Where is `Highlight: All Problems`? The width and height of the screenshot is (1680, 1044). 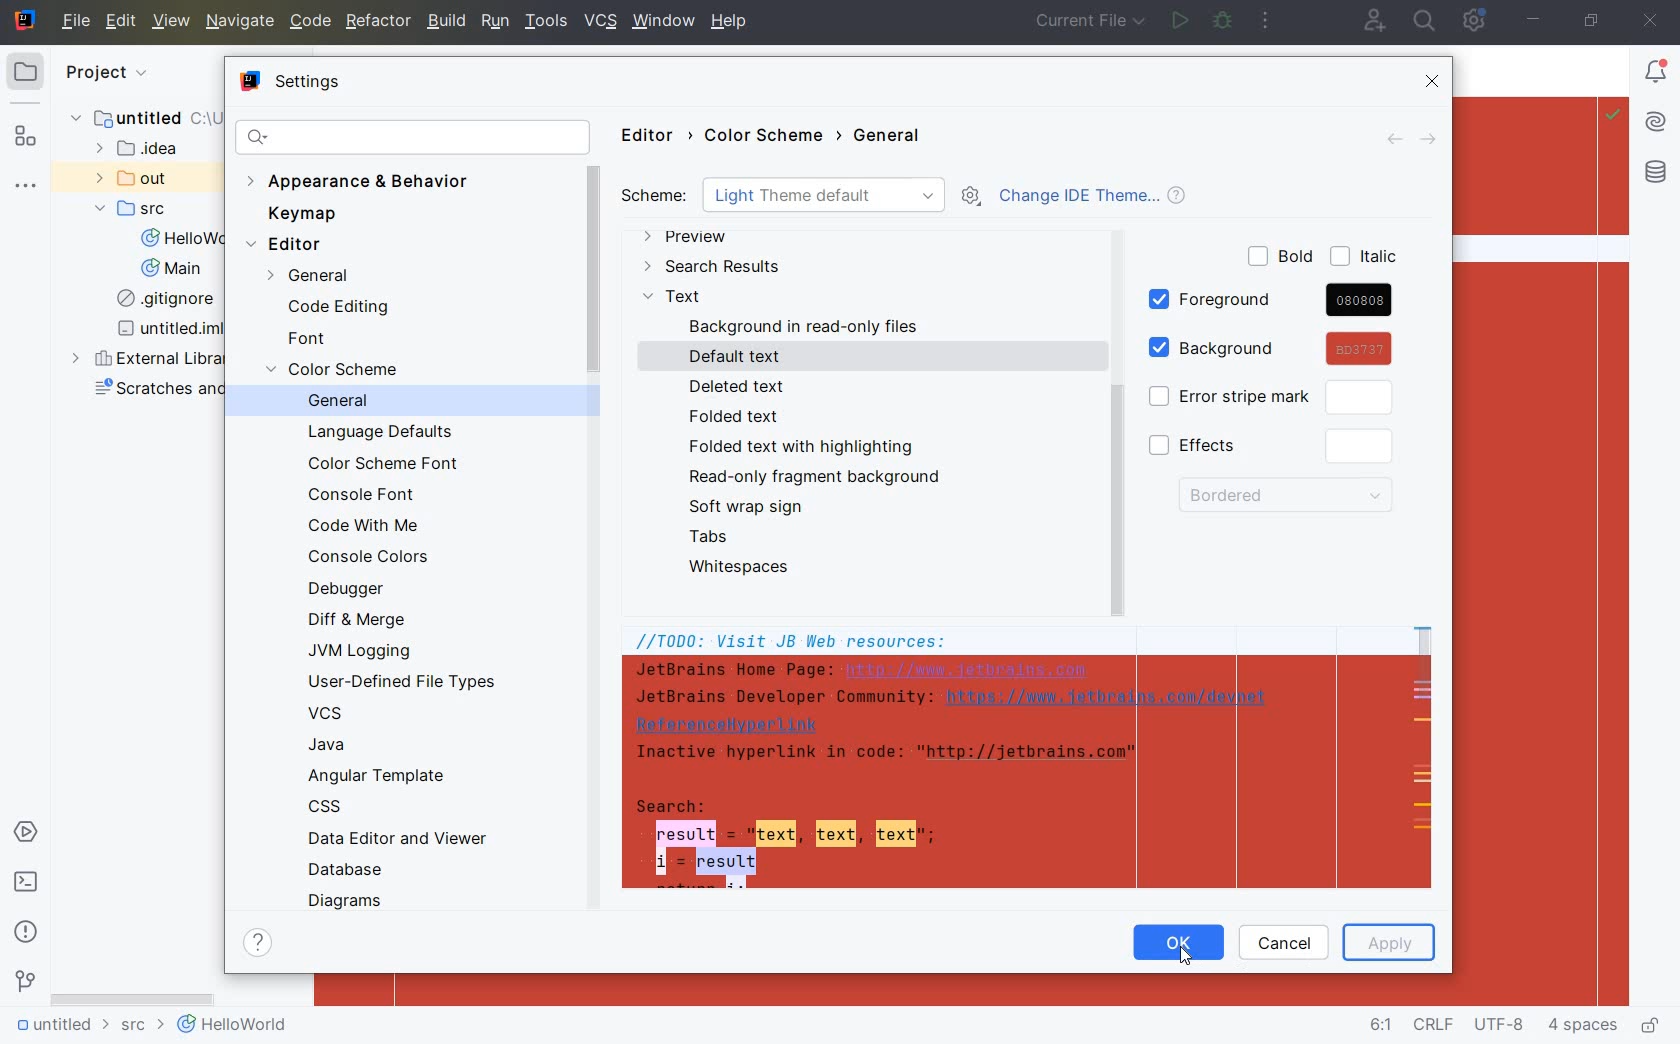
Highlight: All Problems is located at coordinates (1613, 117).